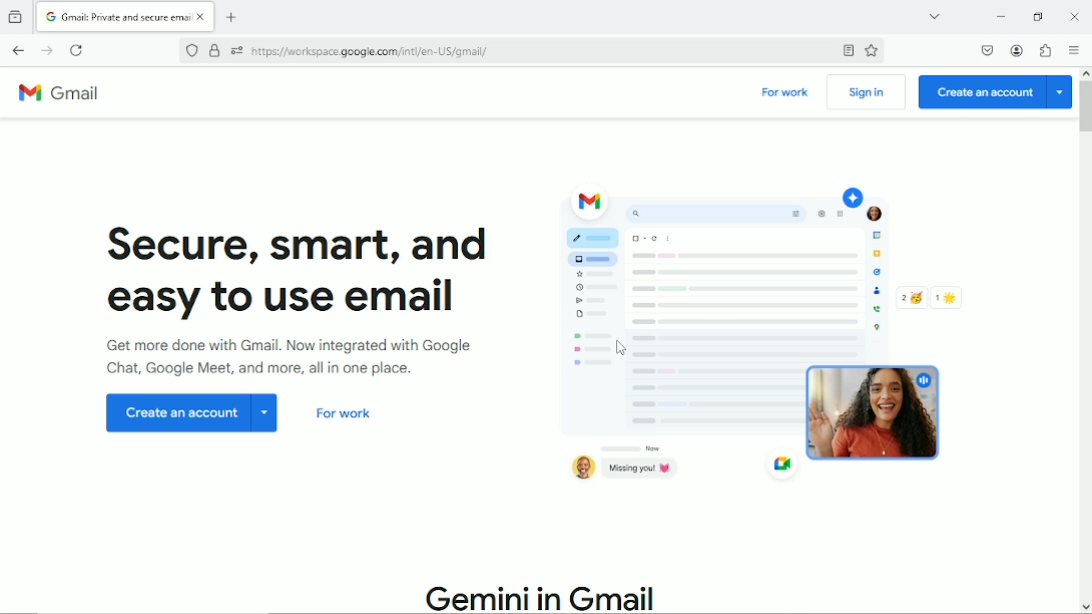  I want to click on New tab, so click(235, 17).